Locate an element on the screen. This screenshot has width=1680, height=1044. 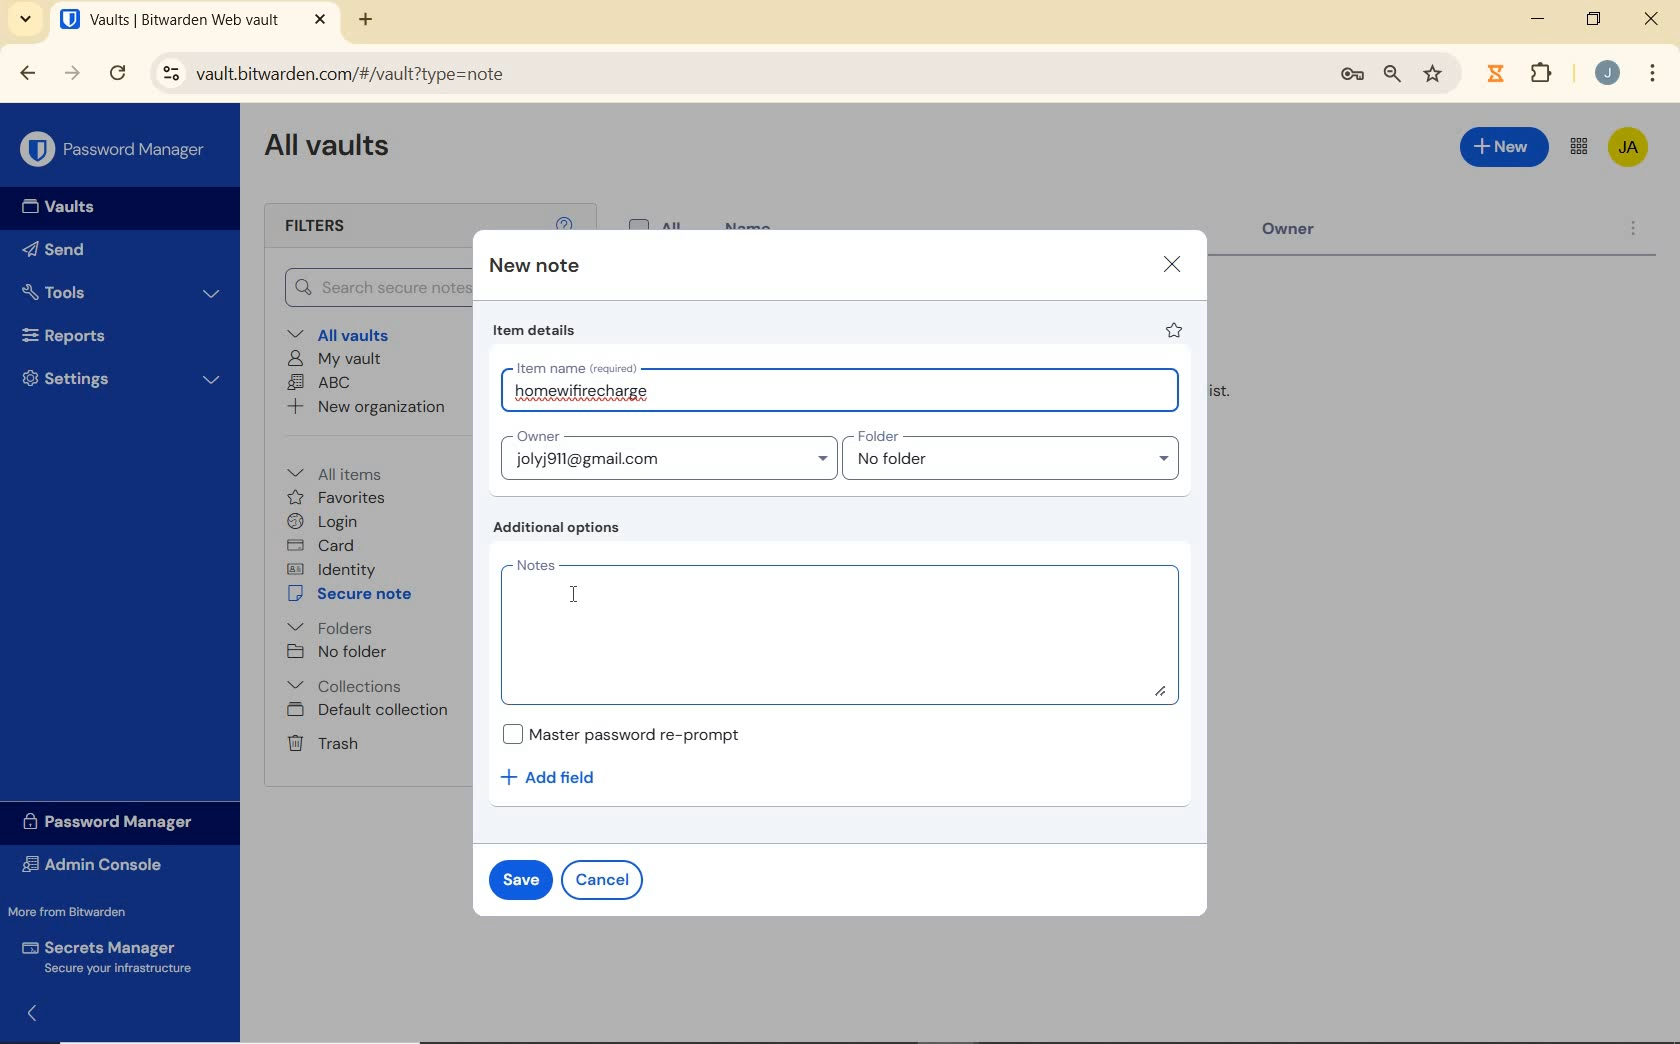
favorites is located at coordinates (337, 498).